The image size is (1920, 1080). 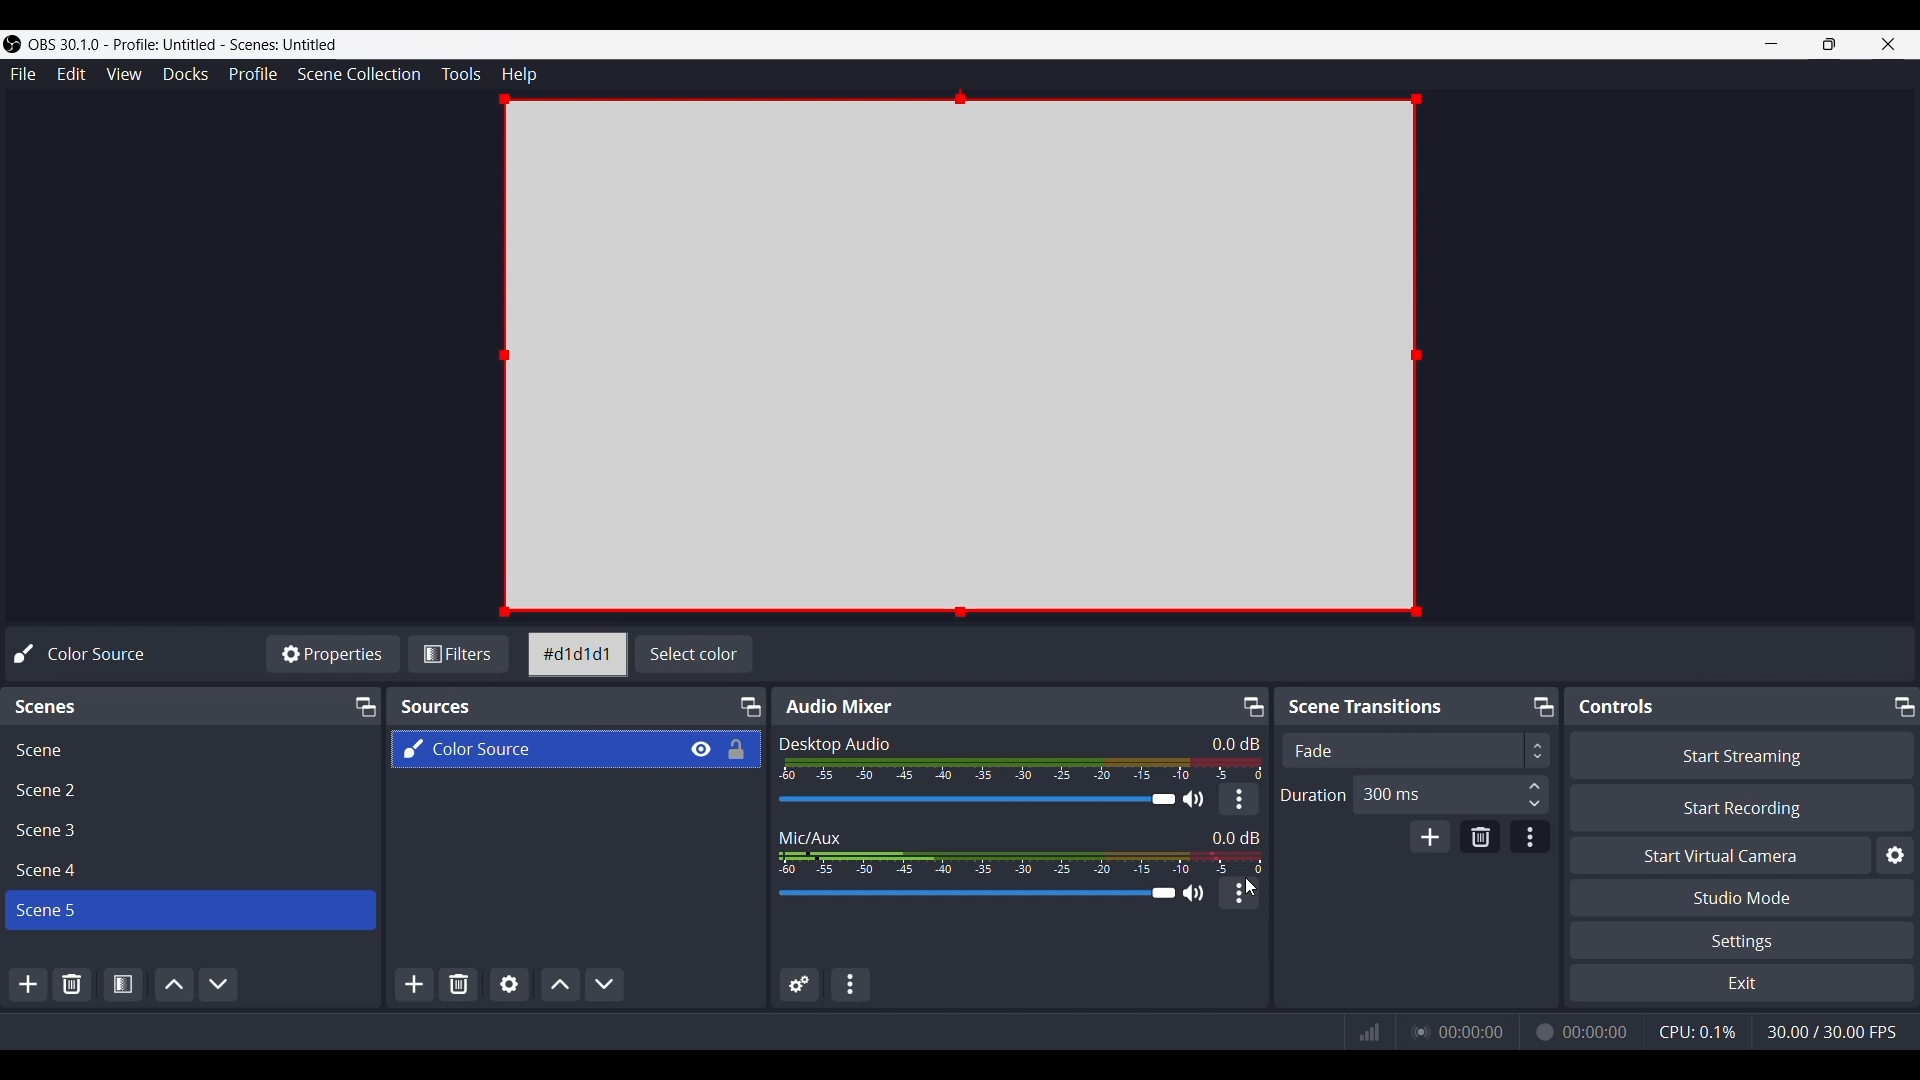 What do you see at coordinates (796, 984) in the screenshot?
I see `Advance audio properties` at bounding box center [796, 984].